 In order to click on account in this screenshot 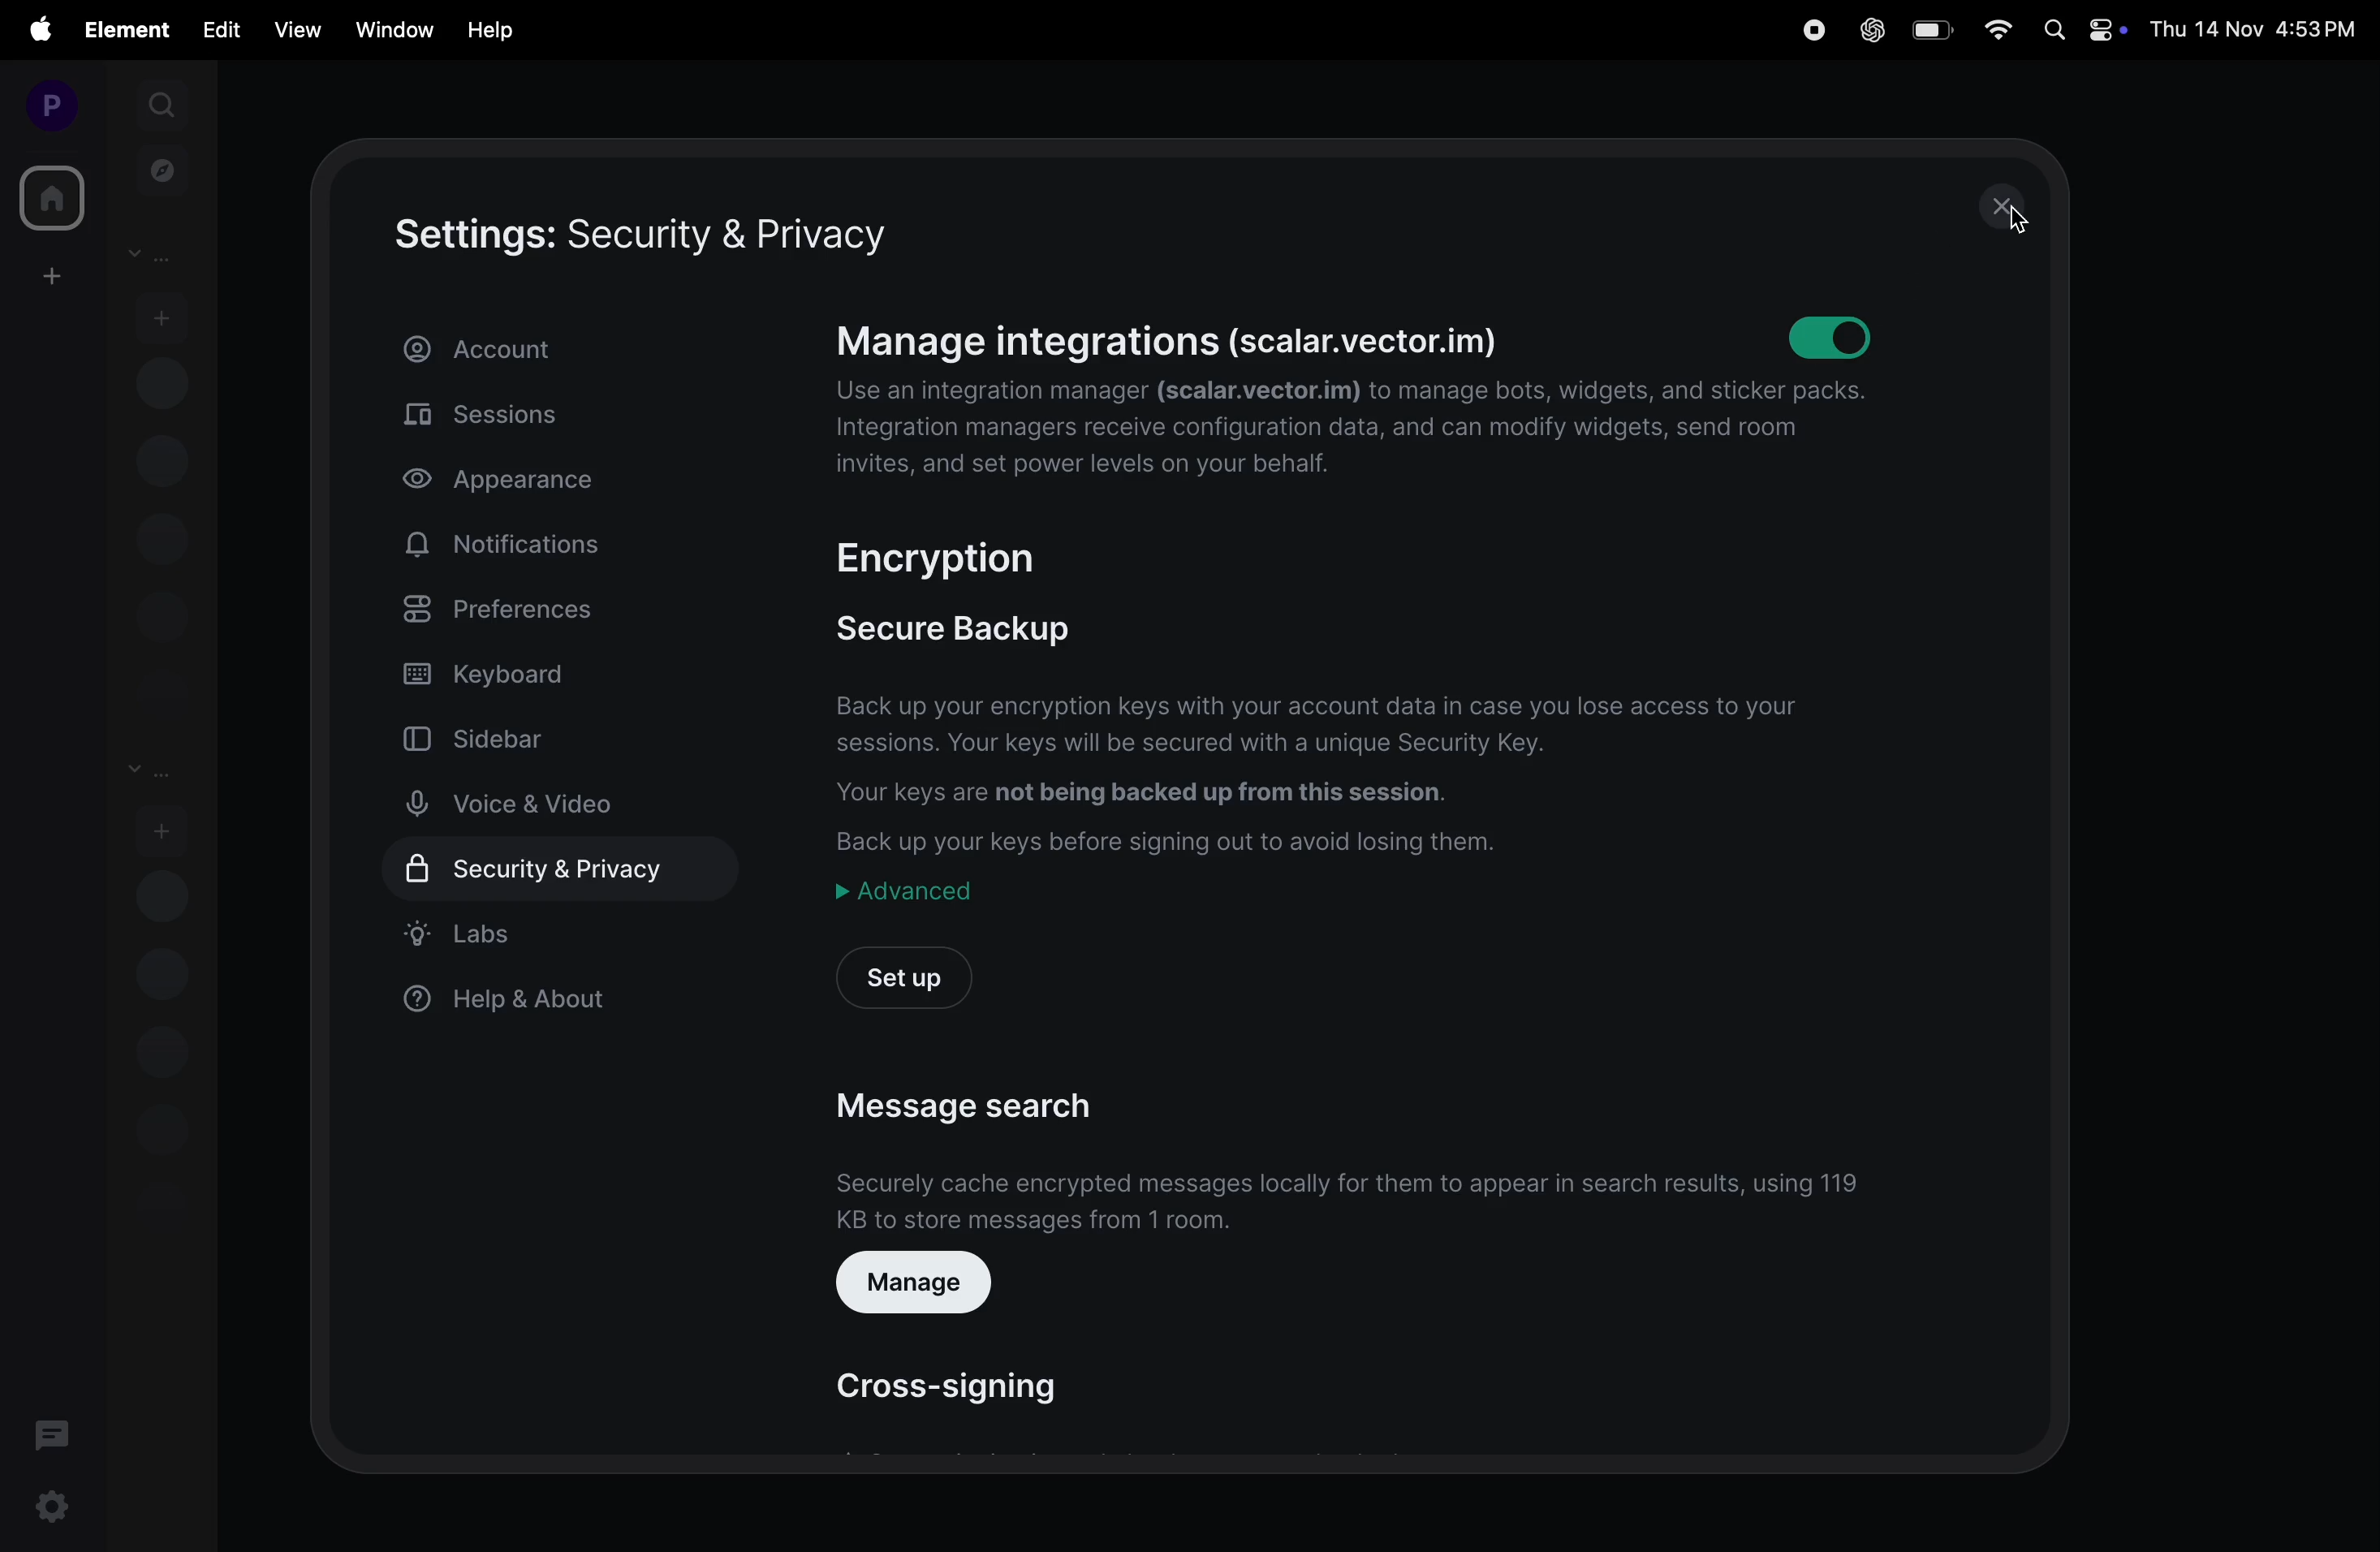, I will do `click(479, 355)`.